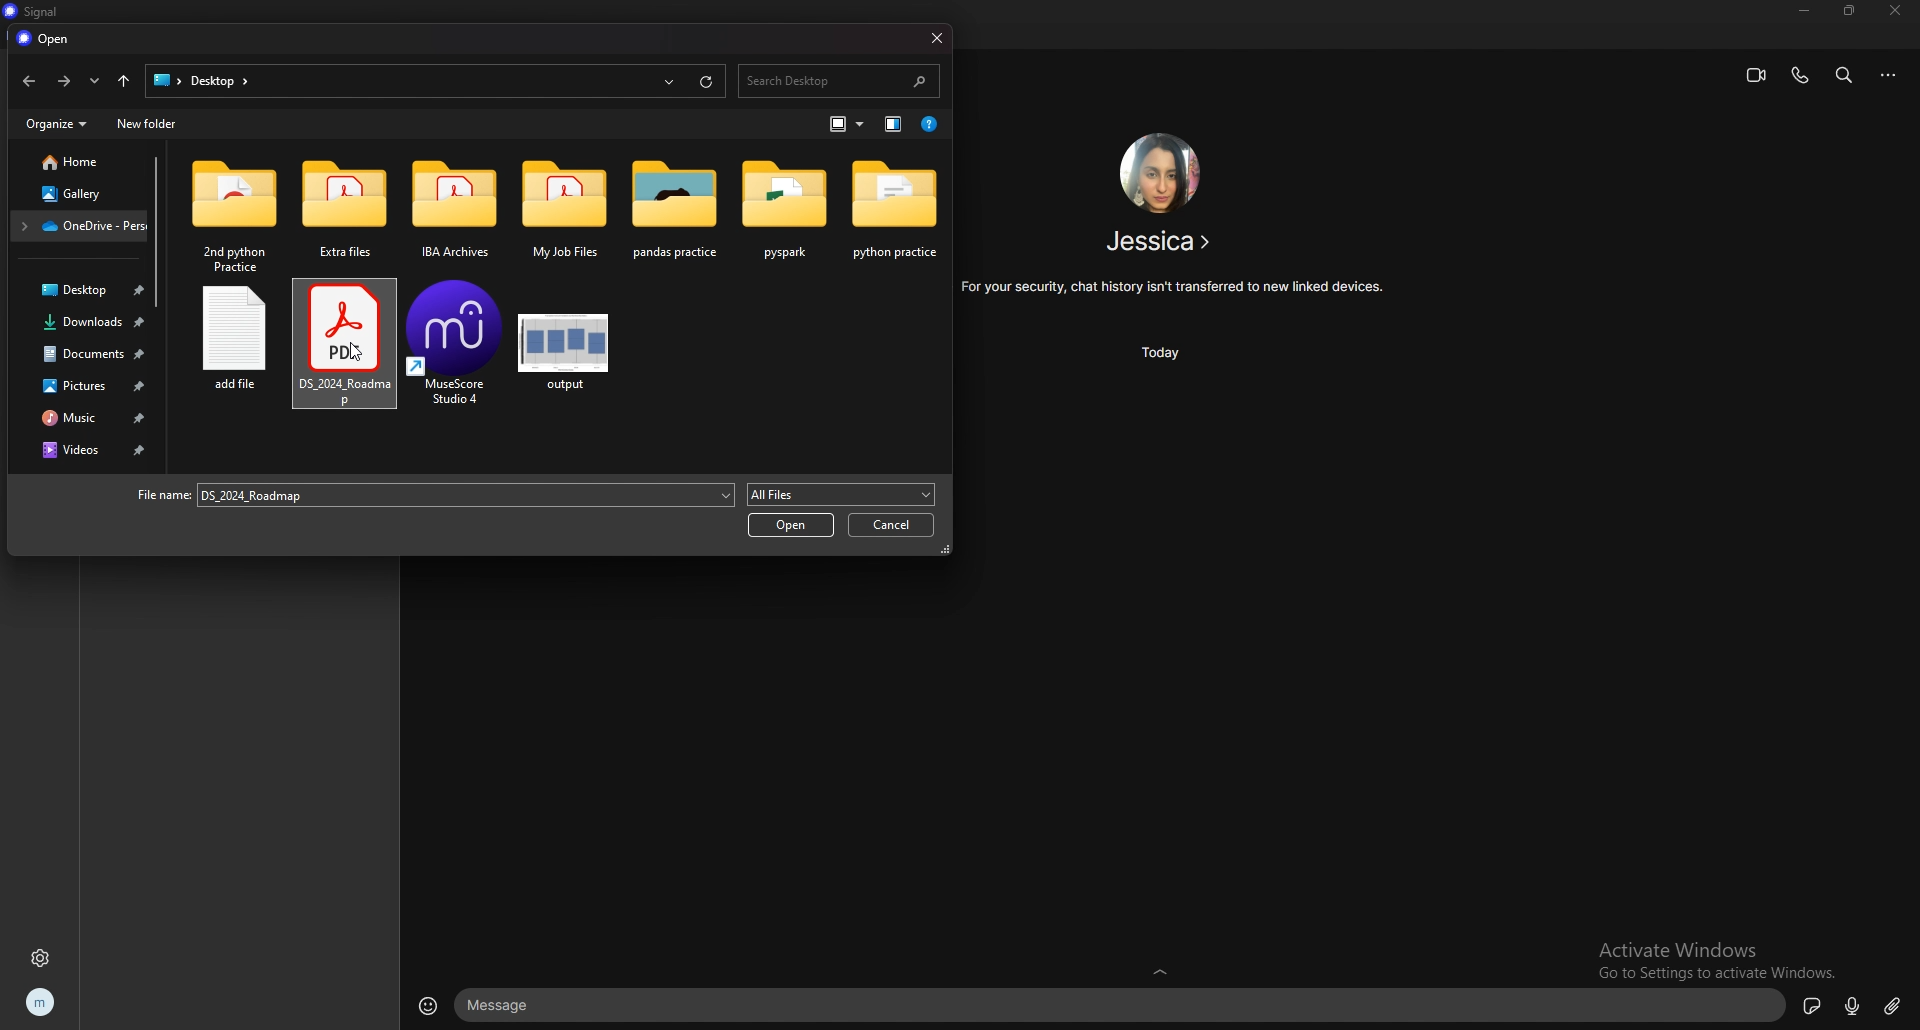 The height and width of the screenshot is (1030, 1920). What do you see at coordinates (231, 353) in the screenshot?
I see `file` at bounding box center [231, 353].